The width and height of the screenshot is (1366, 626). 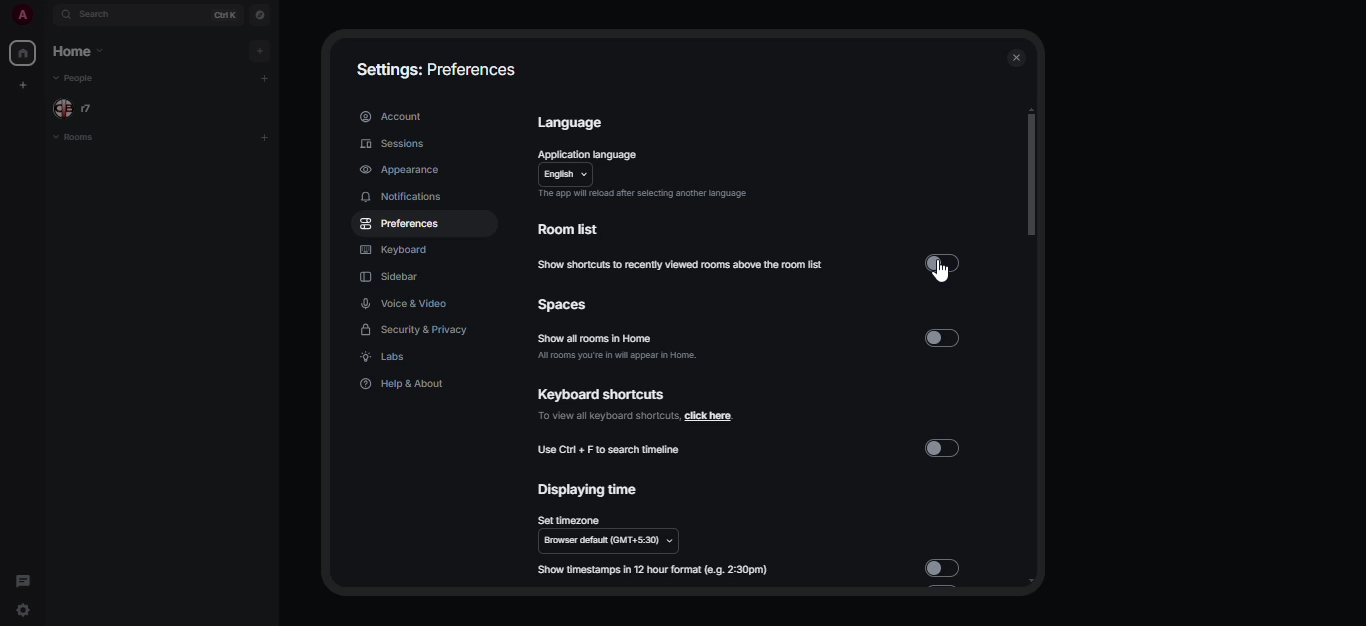 What do you see at coordinates (558, 305) in the screenshot?
I see `spaces` at bounding box center [558, 305].